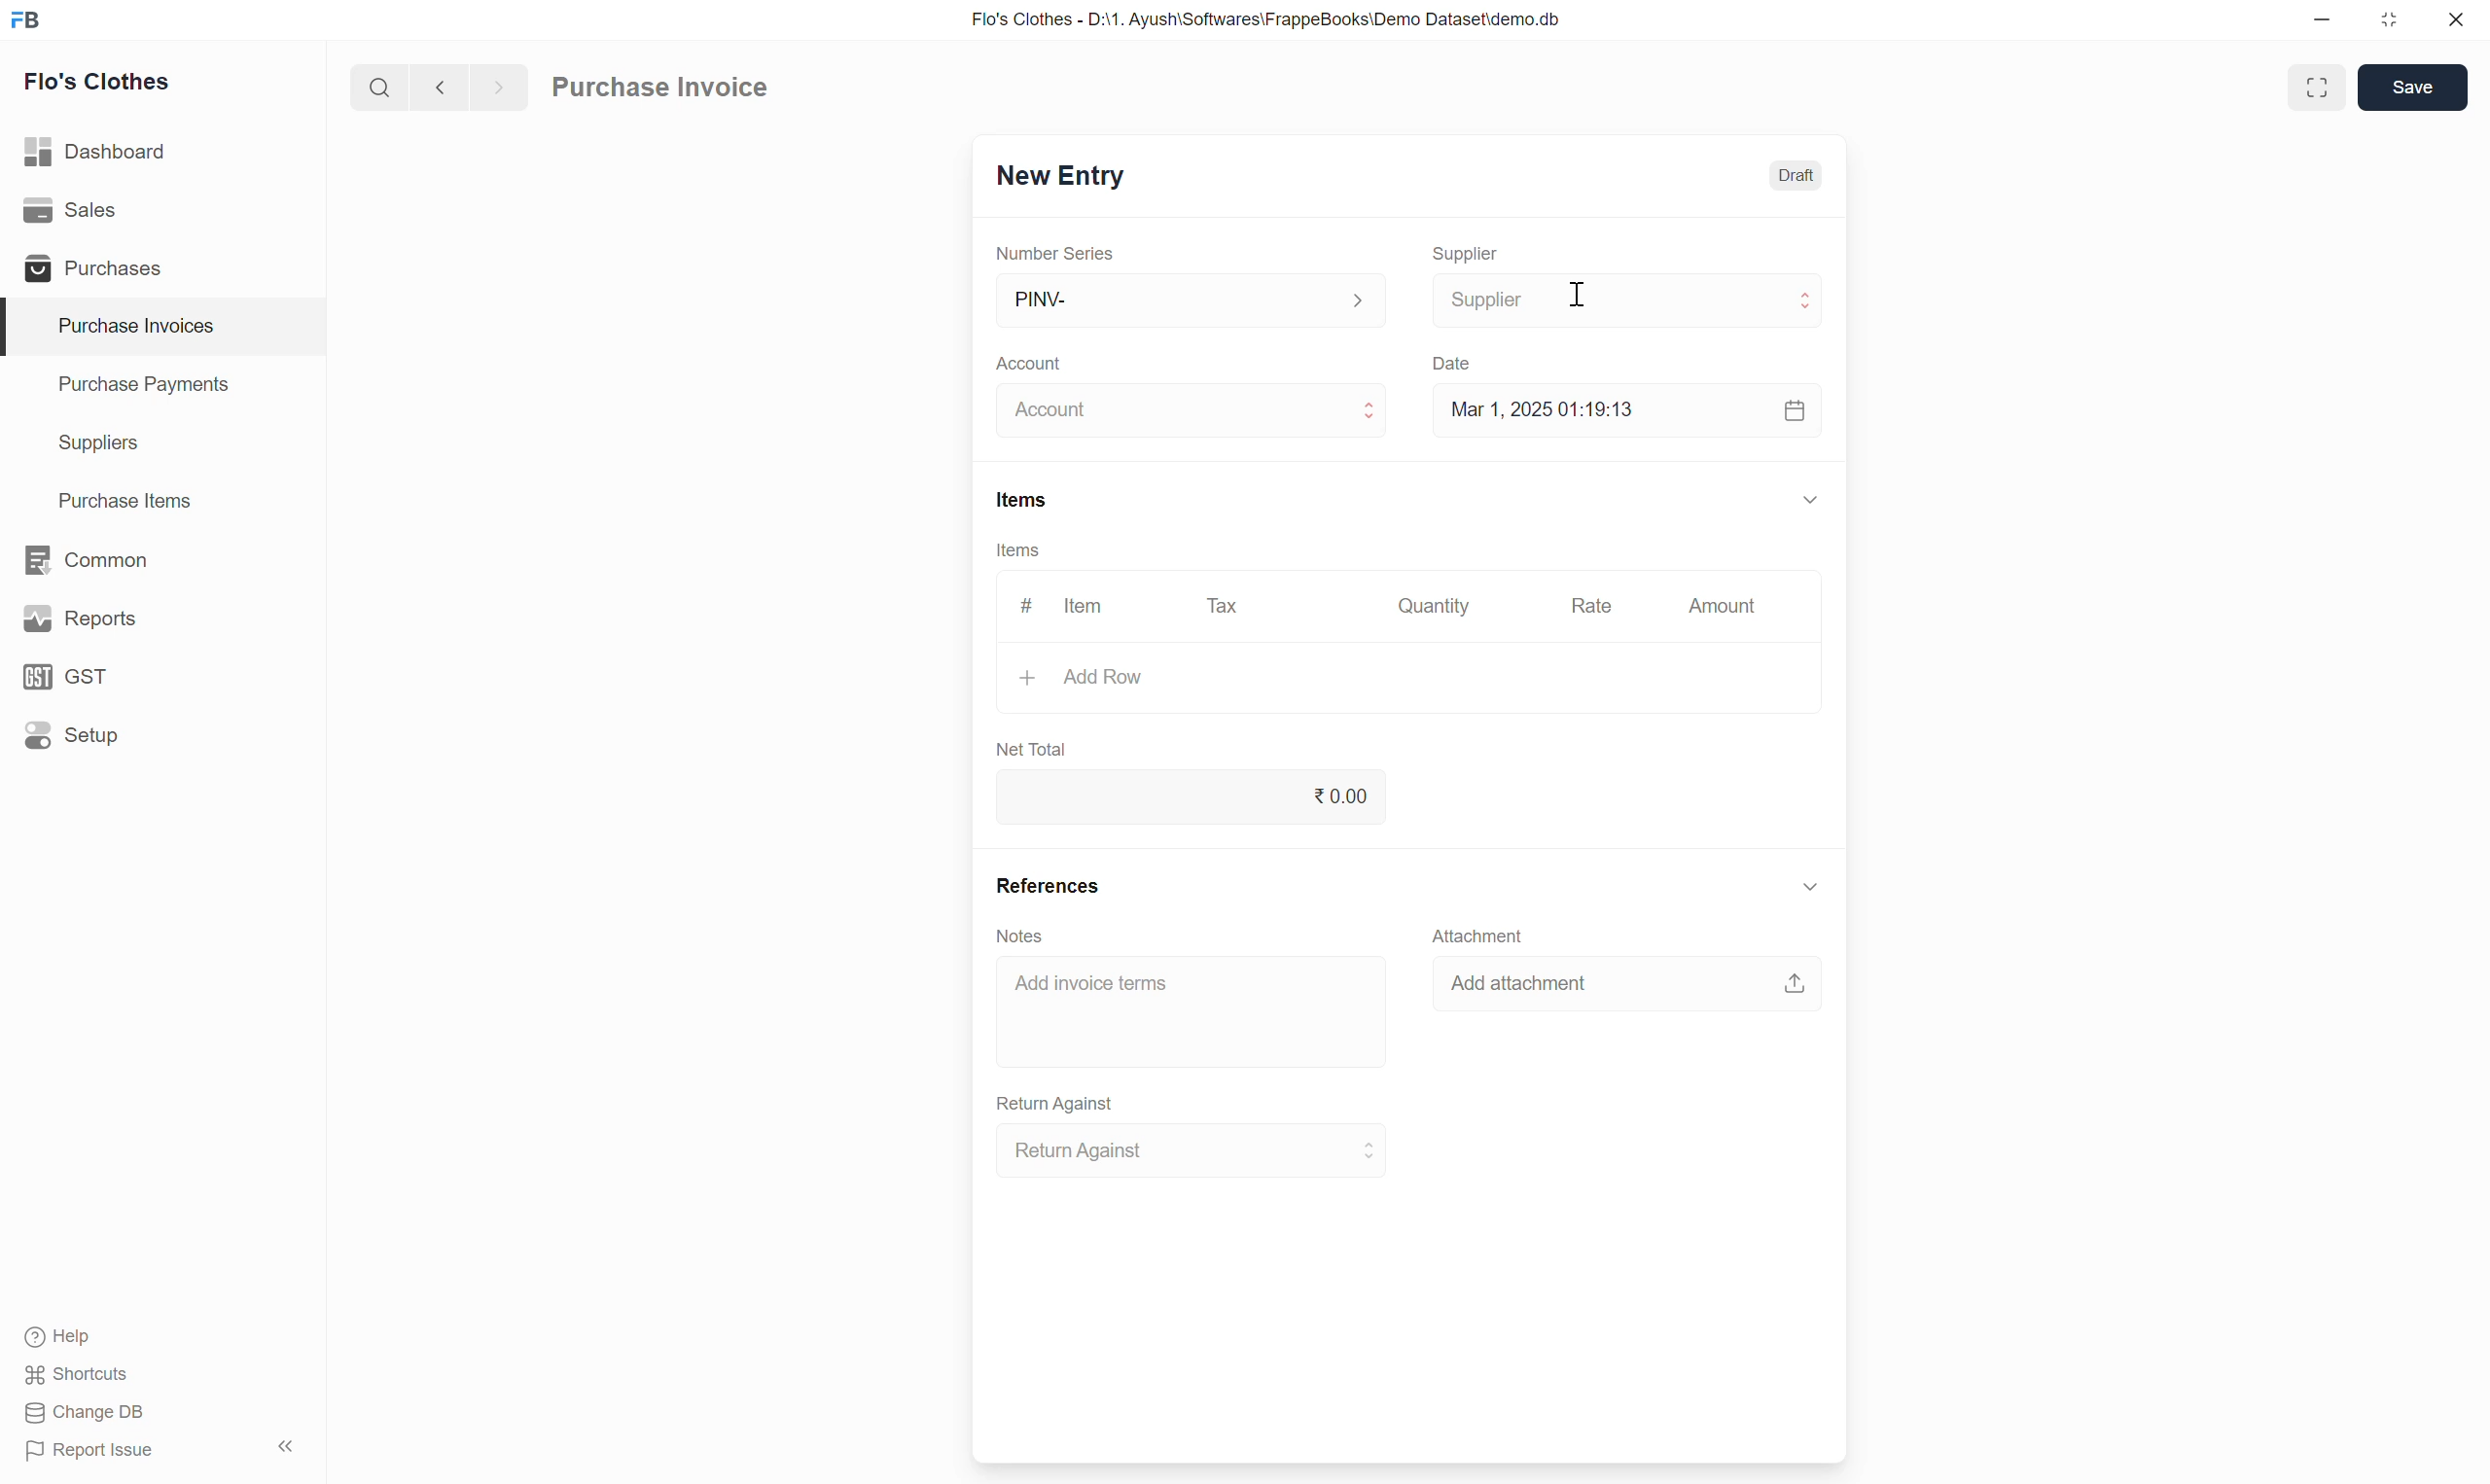 The image size is (2490, 1484). Describe the element at coordinates (1058, 1101) in the screenshot. I see `Return Against` at that location.